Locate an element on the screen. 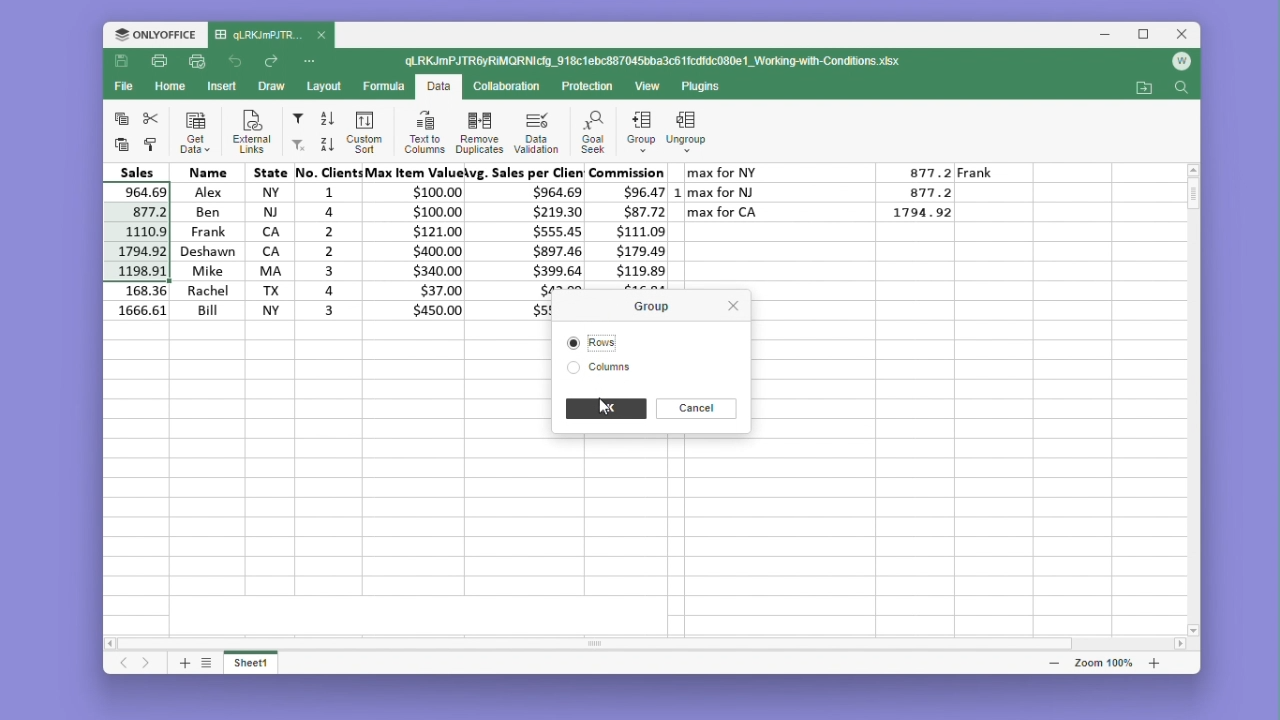 The image size is (1280, 720). More options is located at coordinates (312, 60).